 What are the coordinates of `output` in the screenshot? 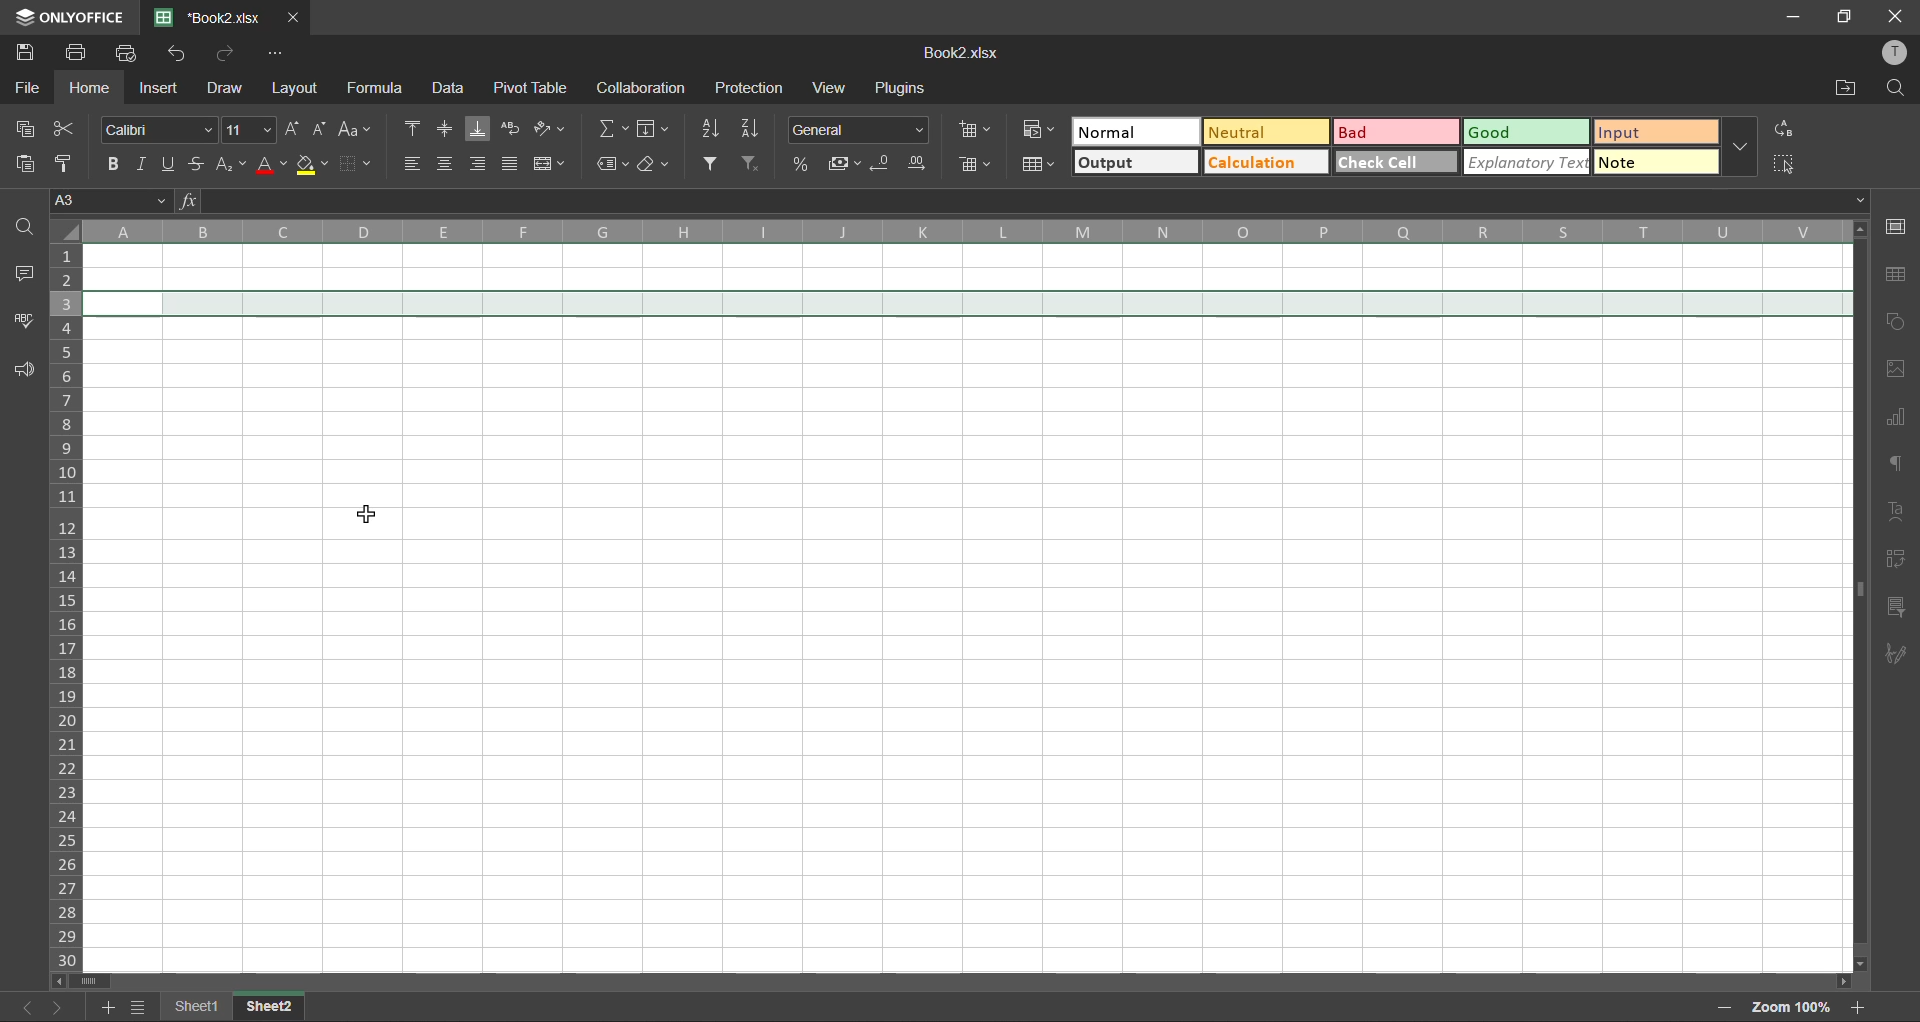 It's located at (1133, 164).